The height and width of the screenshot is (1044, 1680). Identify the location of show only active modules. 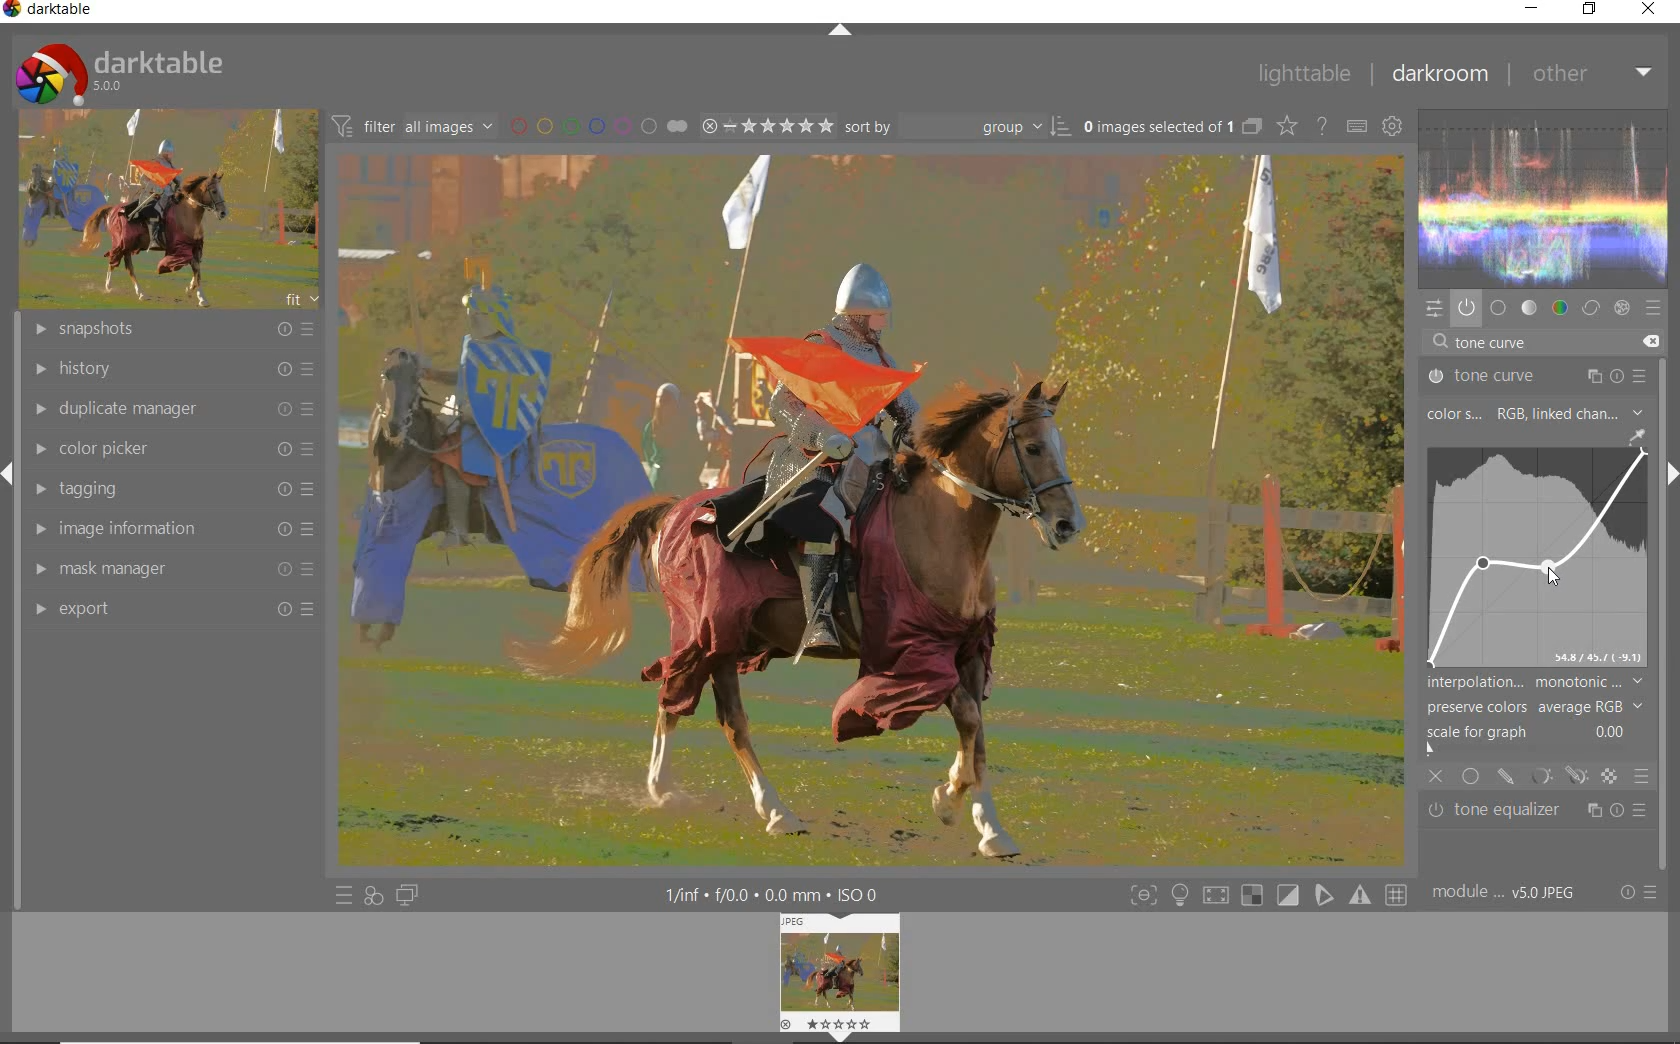
(1466, 309).